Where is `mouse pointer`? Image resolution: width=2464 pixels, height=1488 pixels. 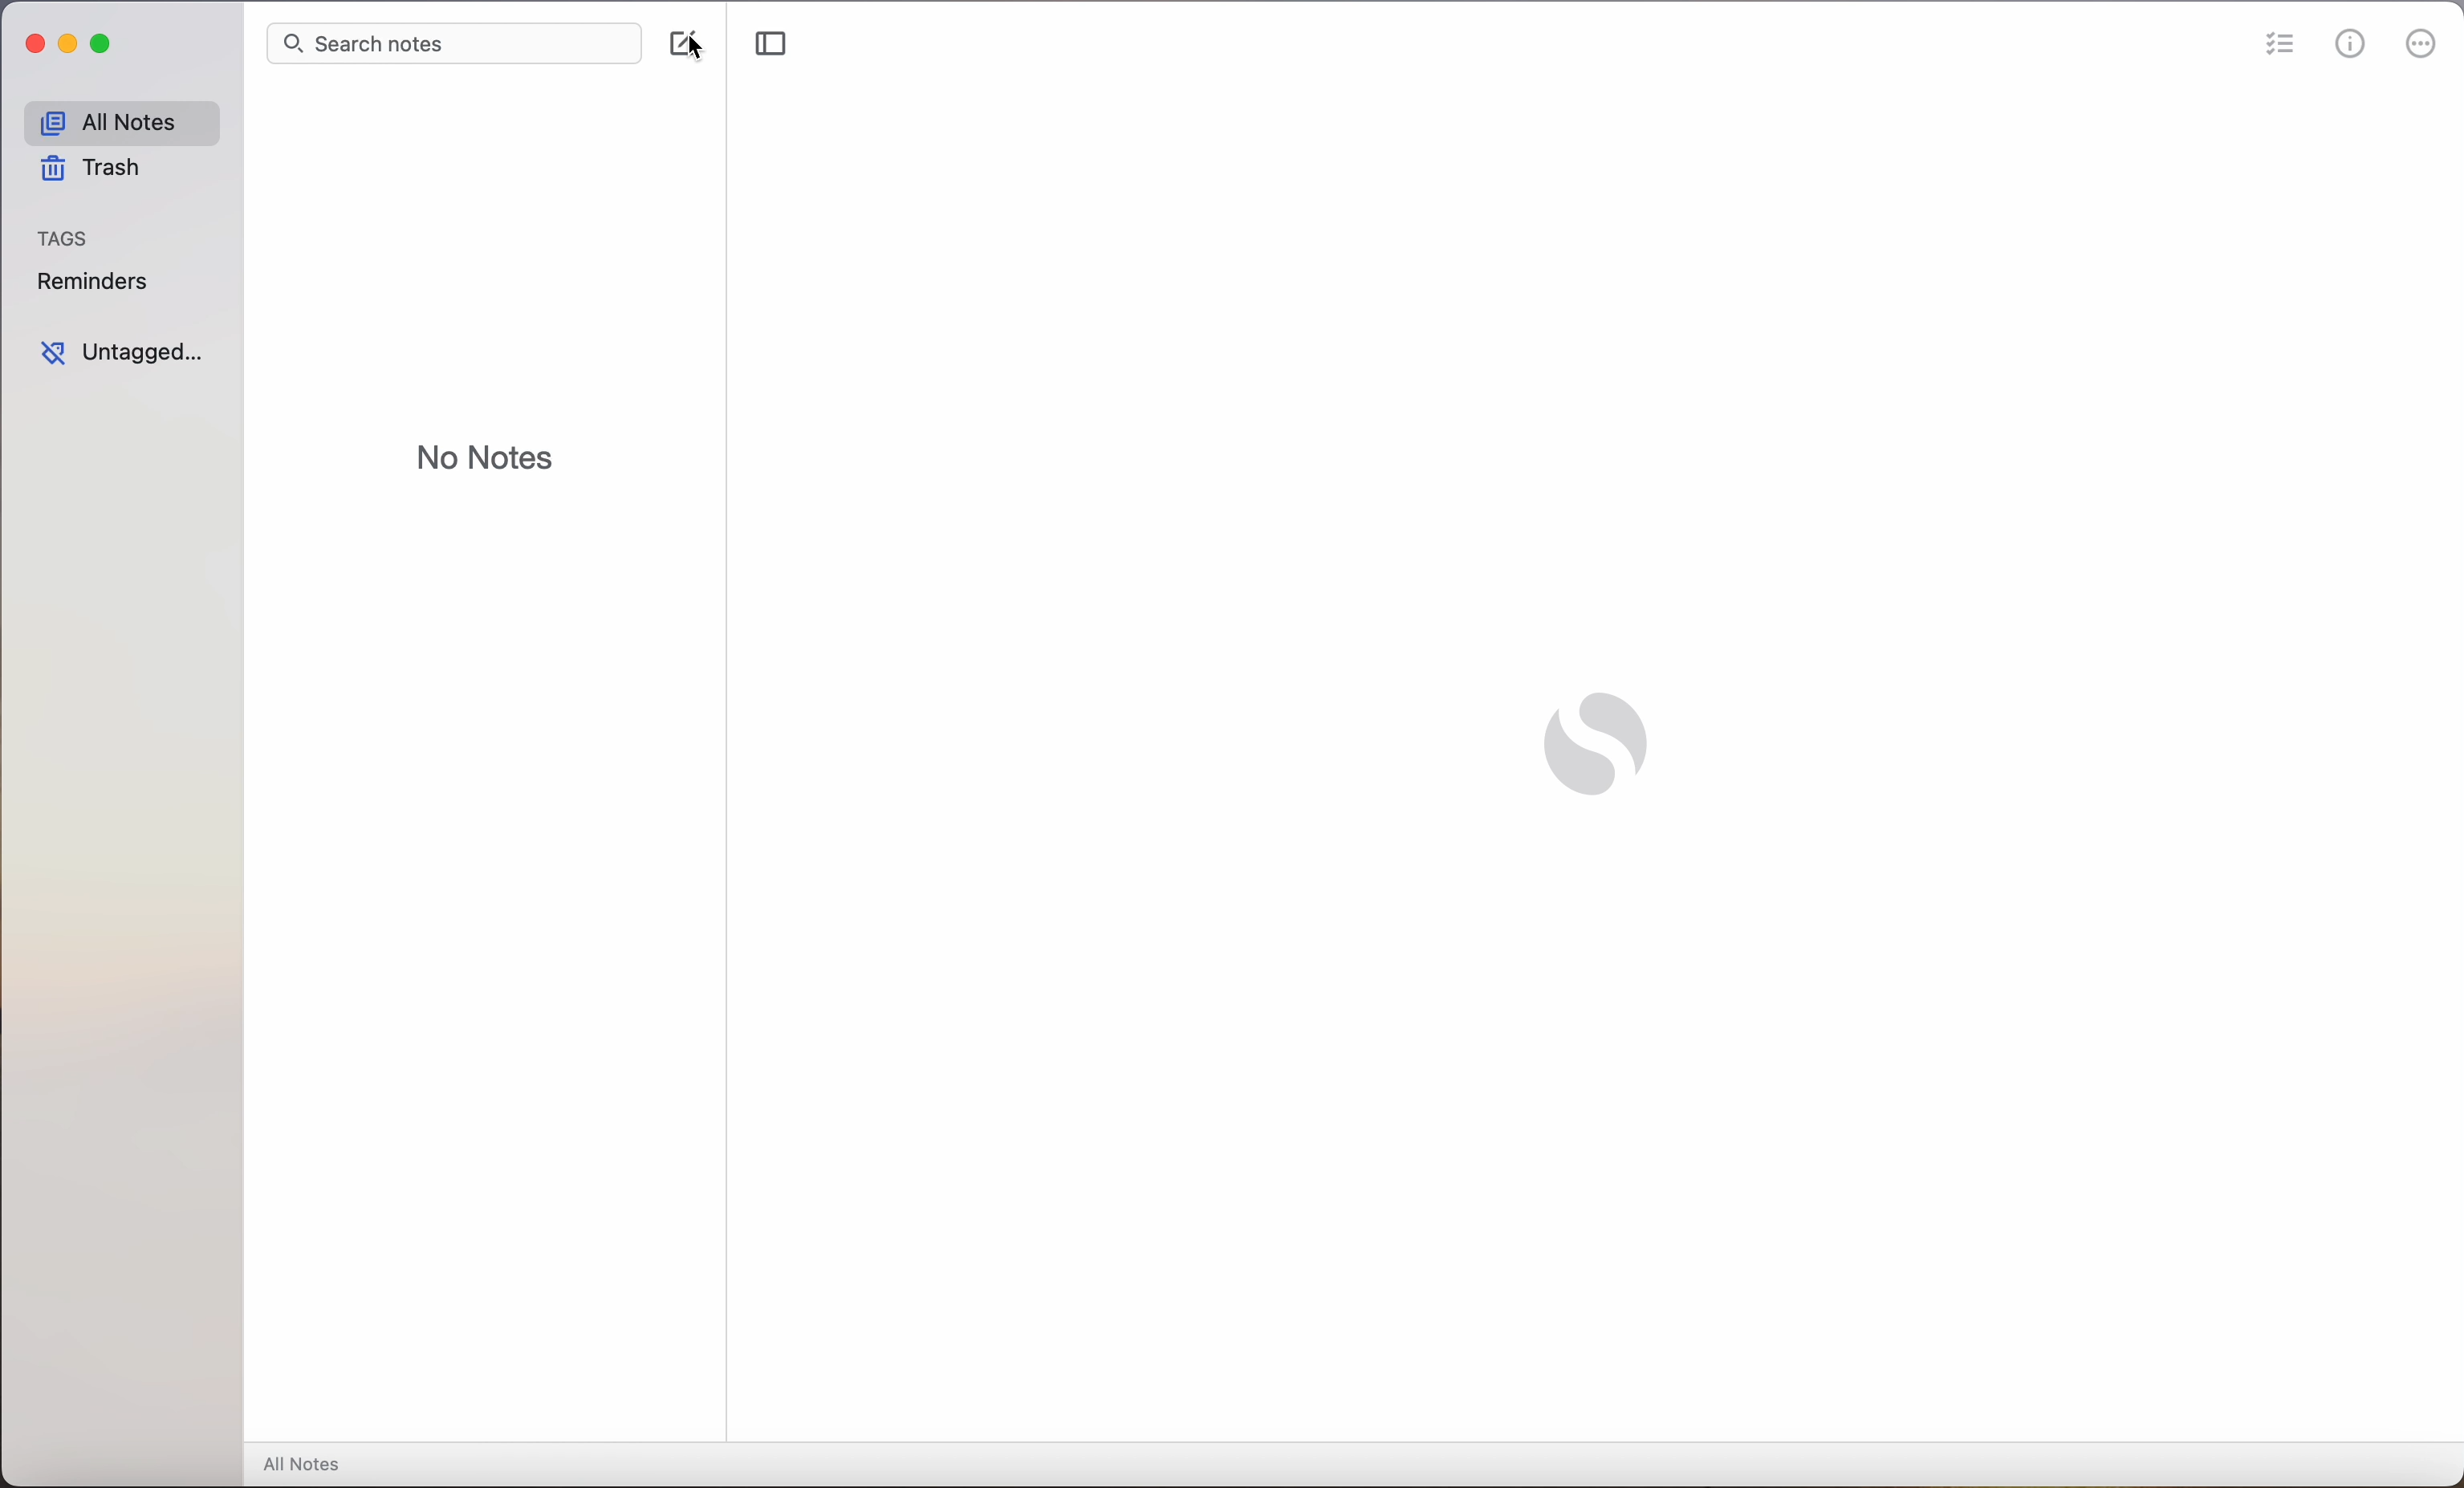 mouse pointer is located at coordinates (697, 47).